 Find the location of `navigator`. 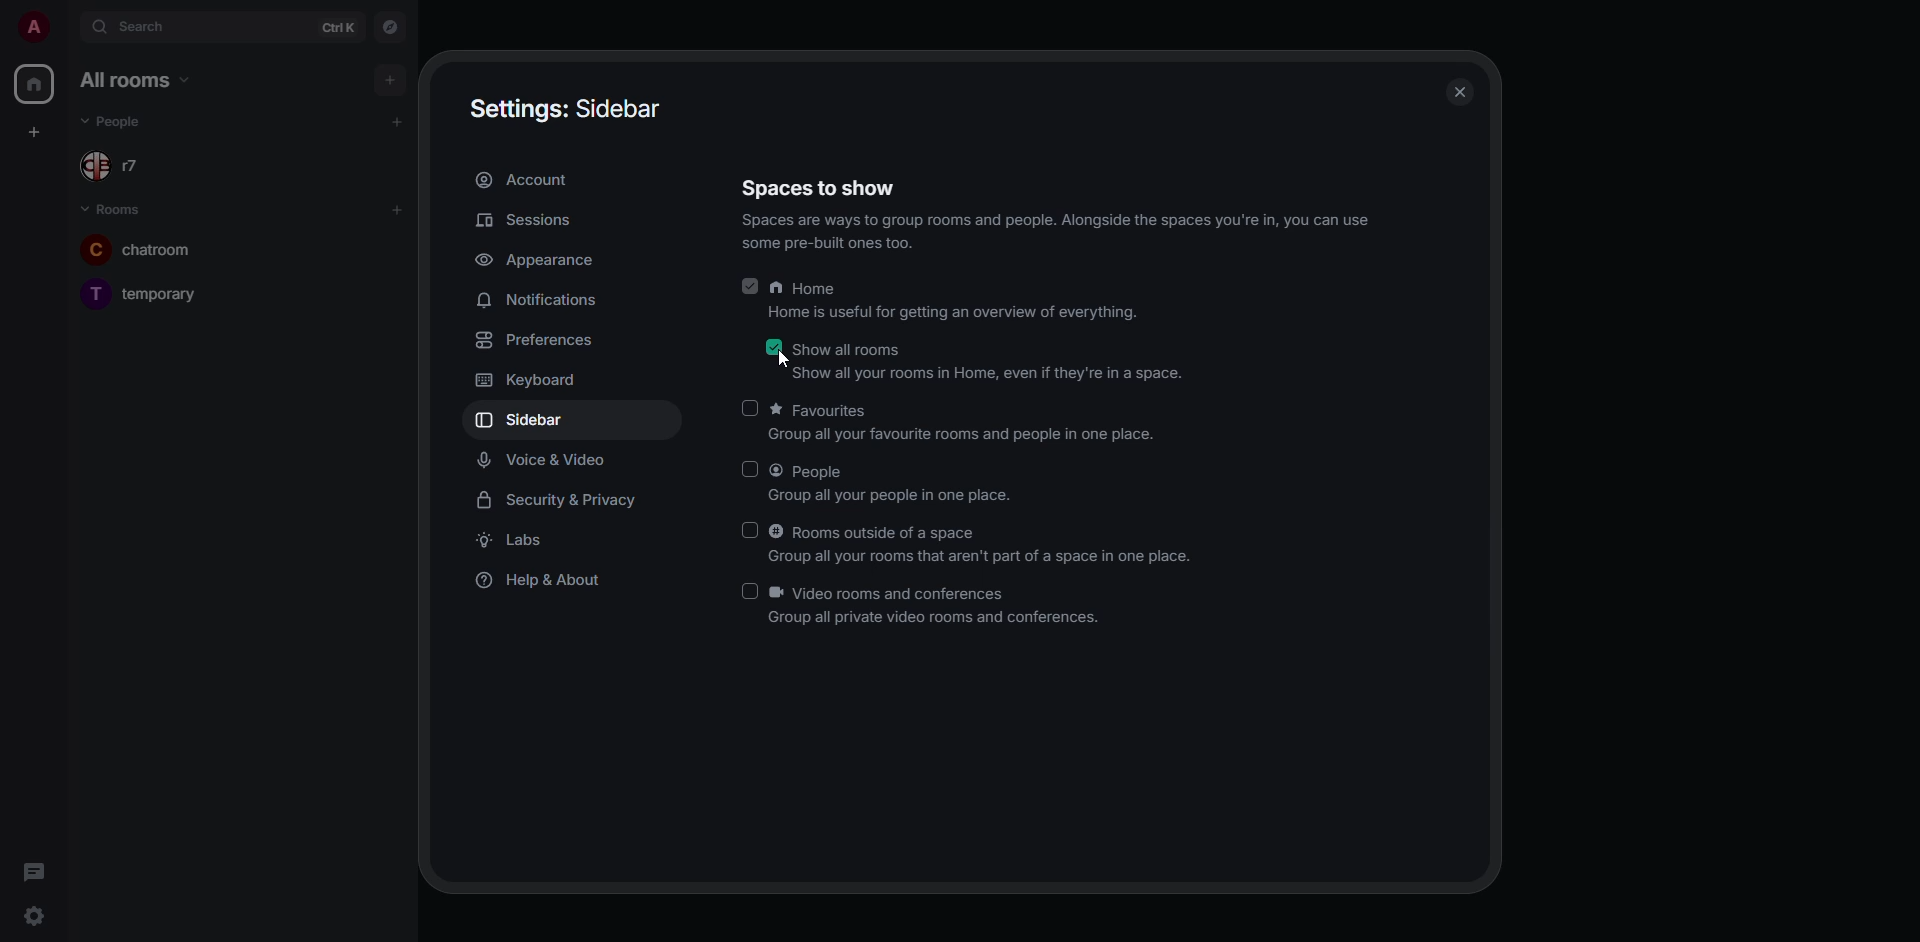

navigator is located at coordinates (390, 28).